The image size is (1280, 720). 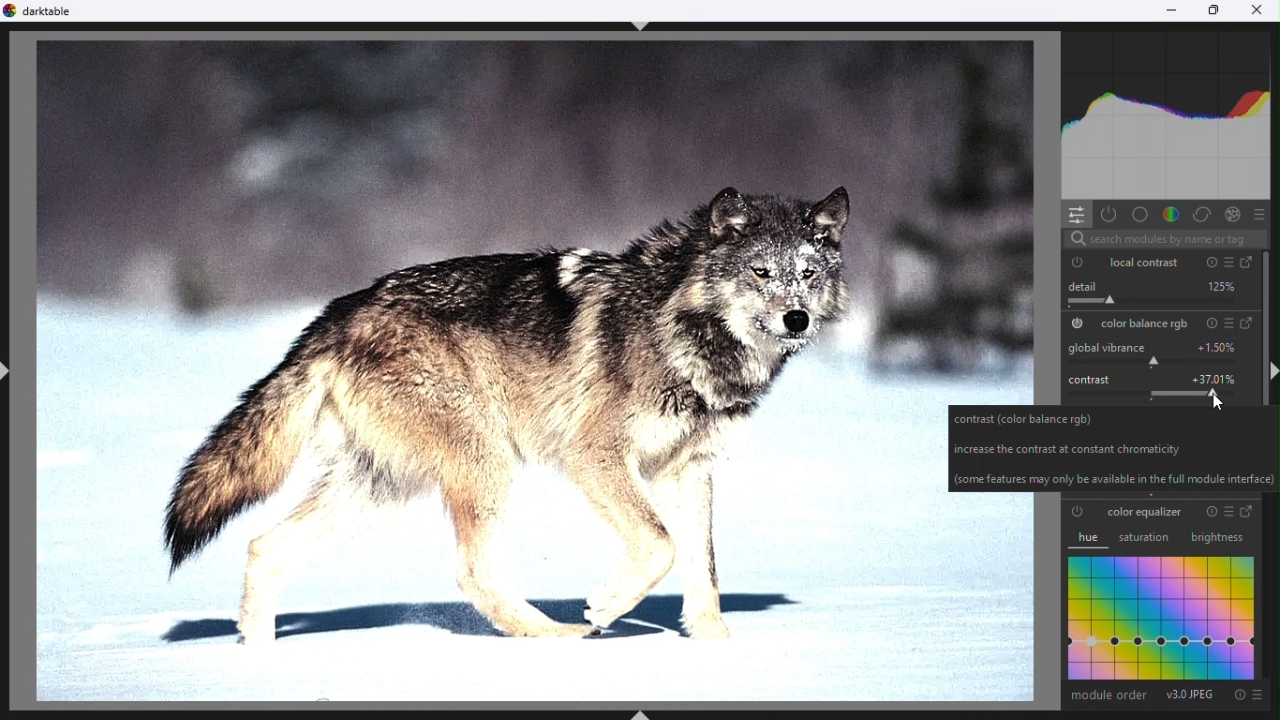 I want to click on graph(color equalizer), so click(x=1163, y=618).